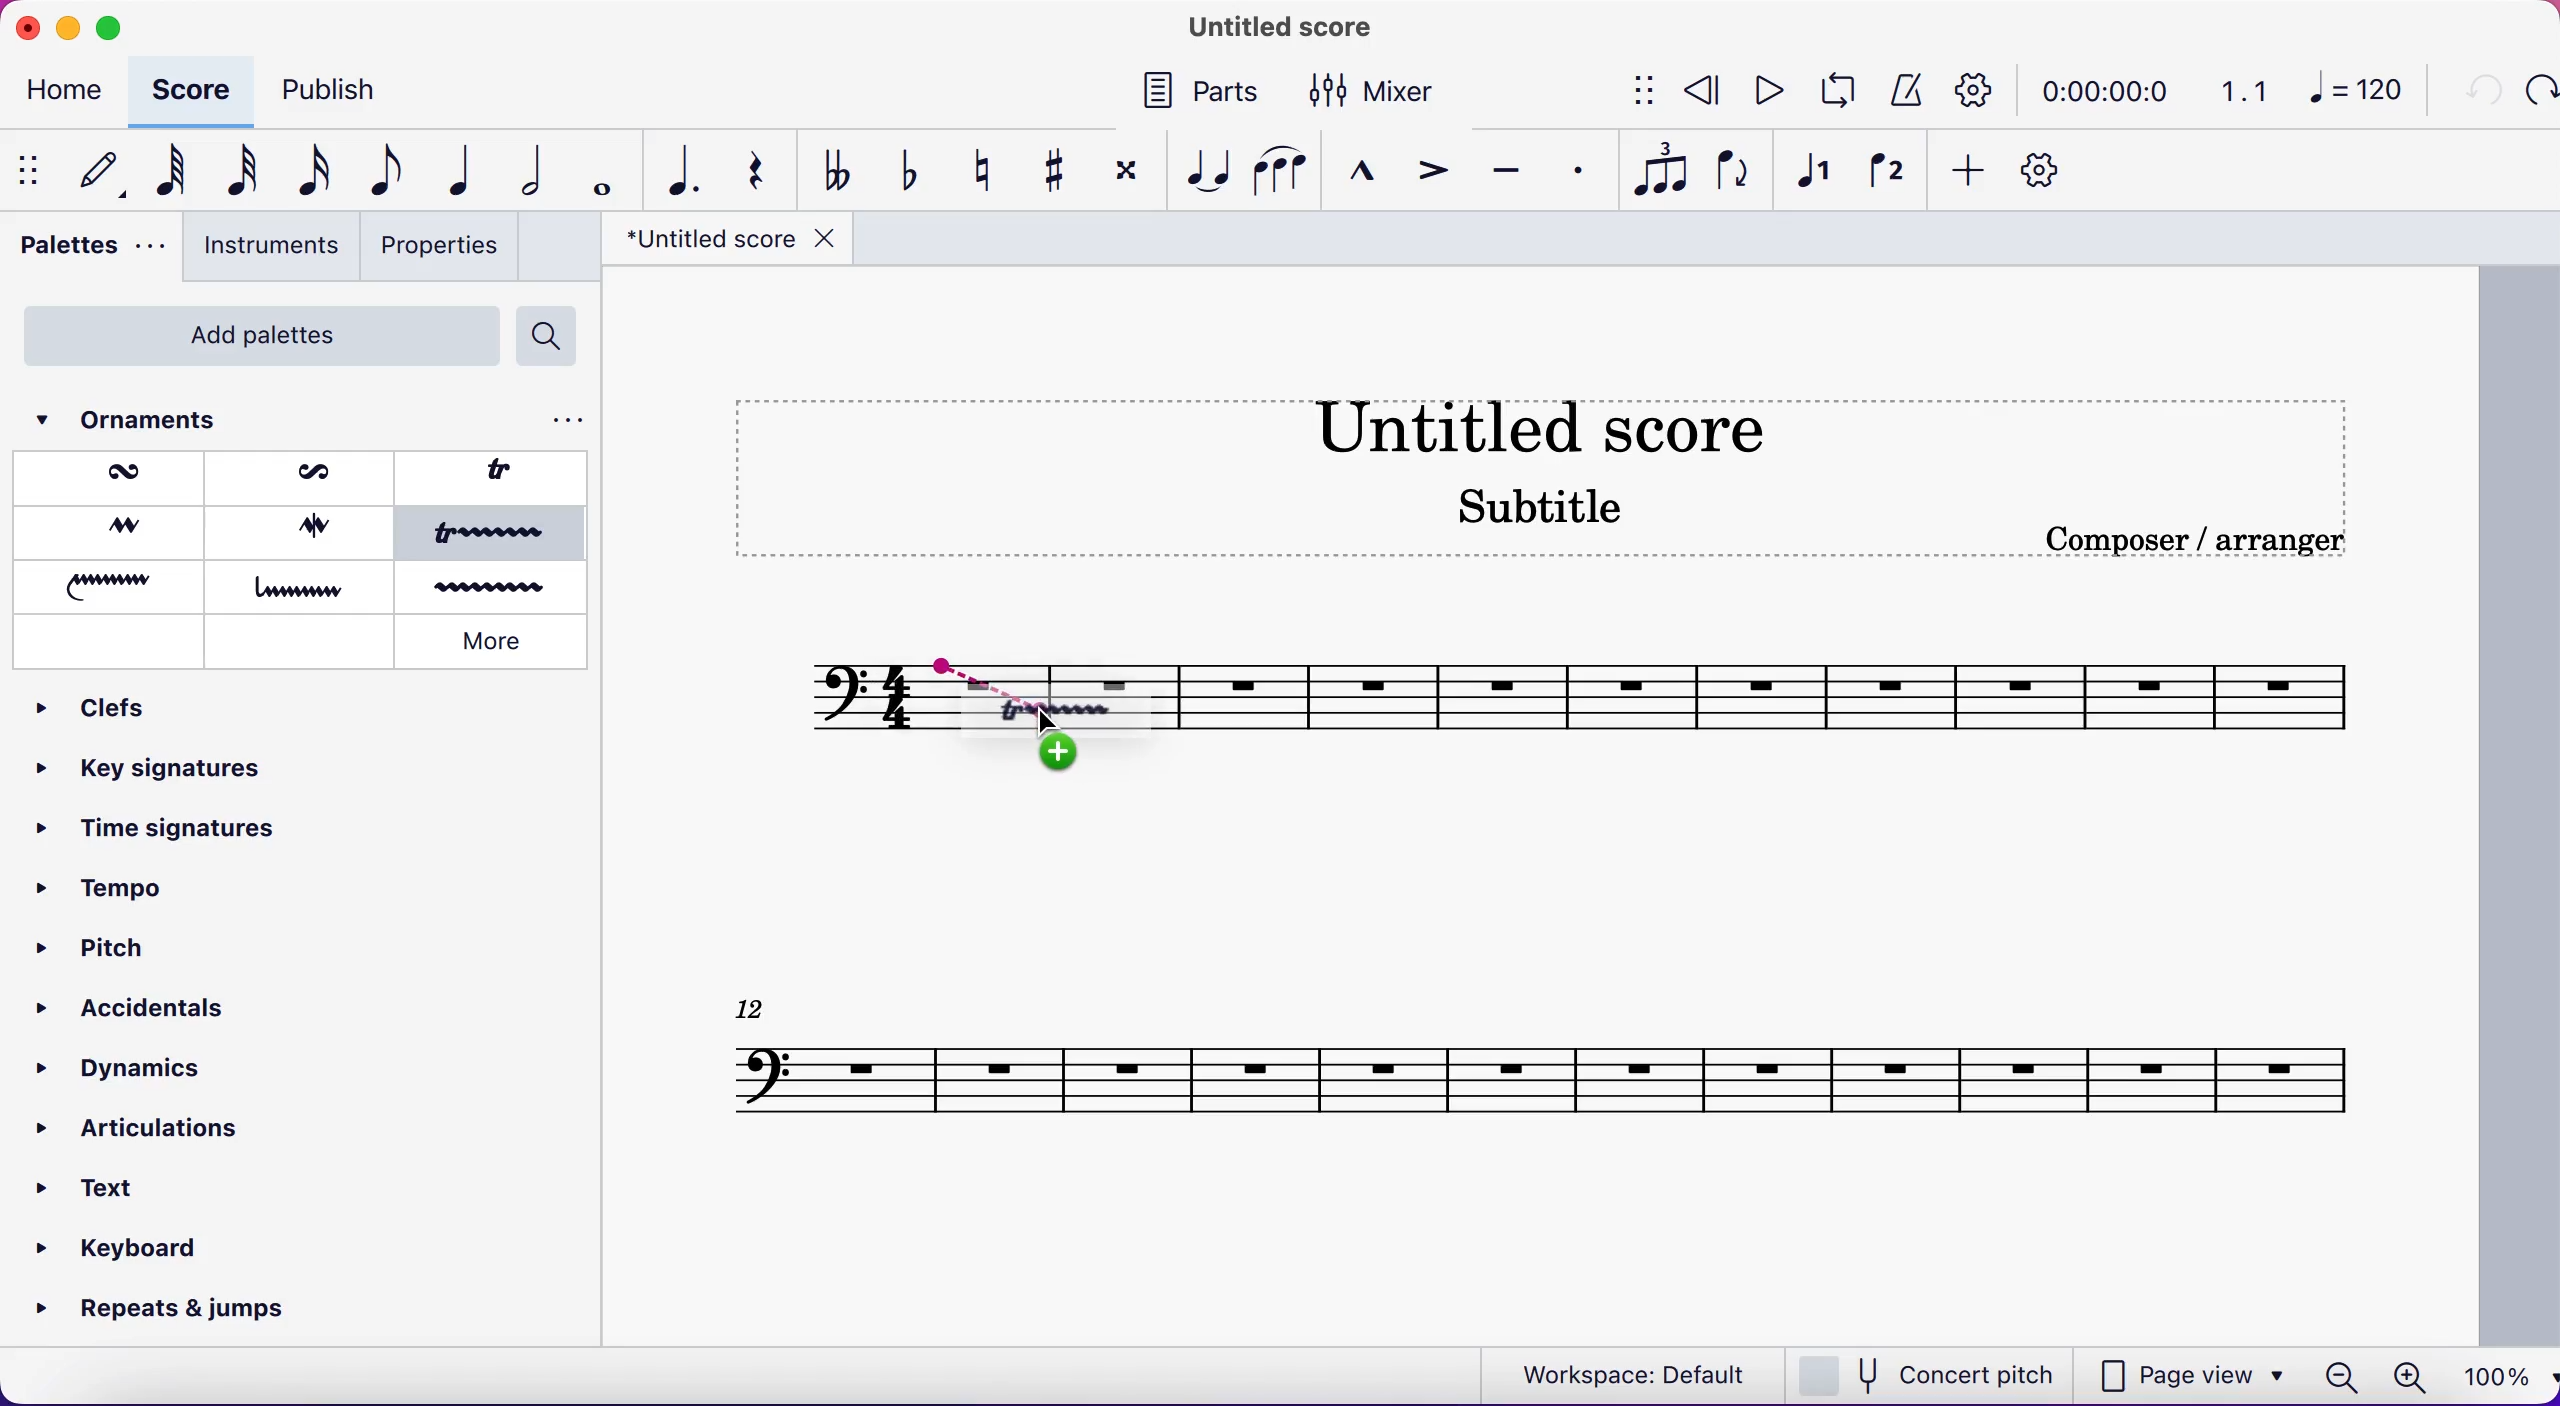 The image size is (2560, 1406). Describe the element at coordinates (1904, 91) in the screenshot. I see `metronome` at that location.